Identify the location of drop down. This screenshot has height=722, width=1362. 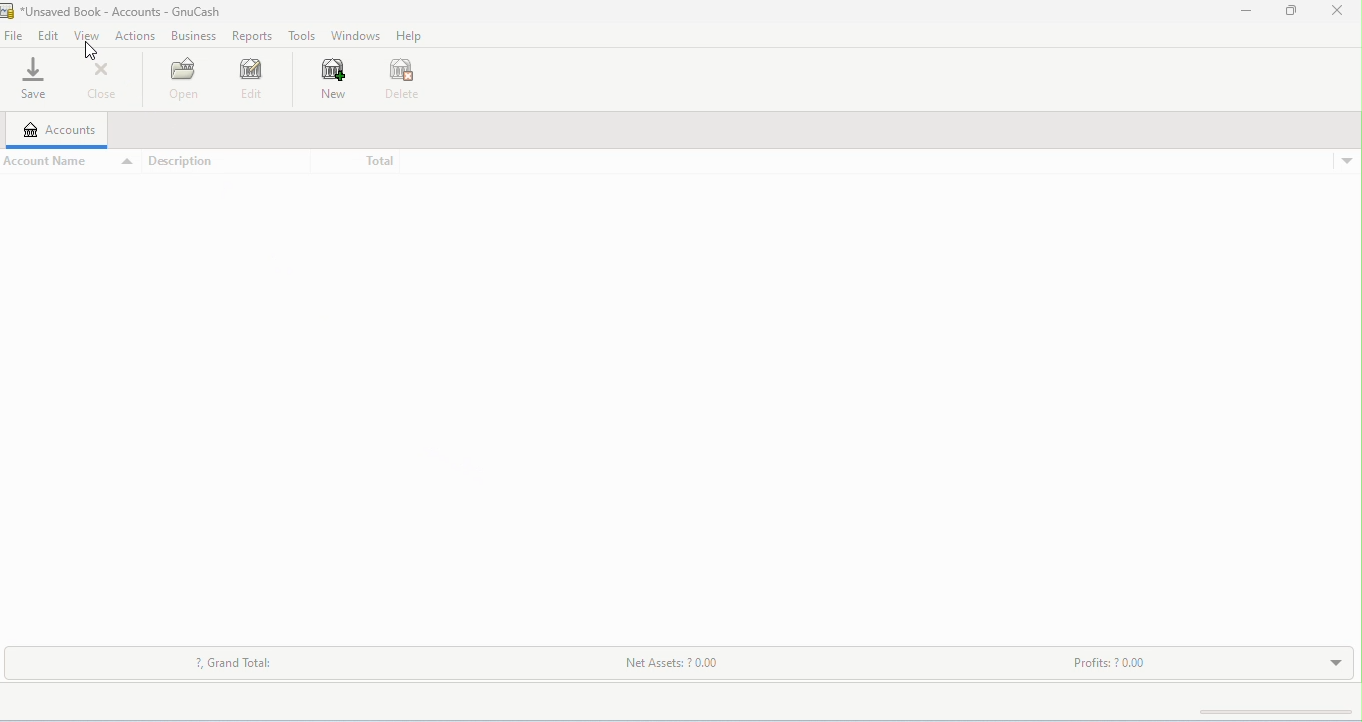
(126, 161).